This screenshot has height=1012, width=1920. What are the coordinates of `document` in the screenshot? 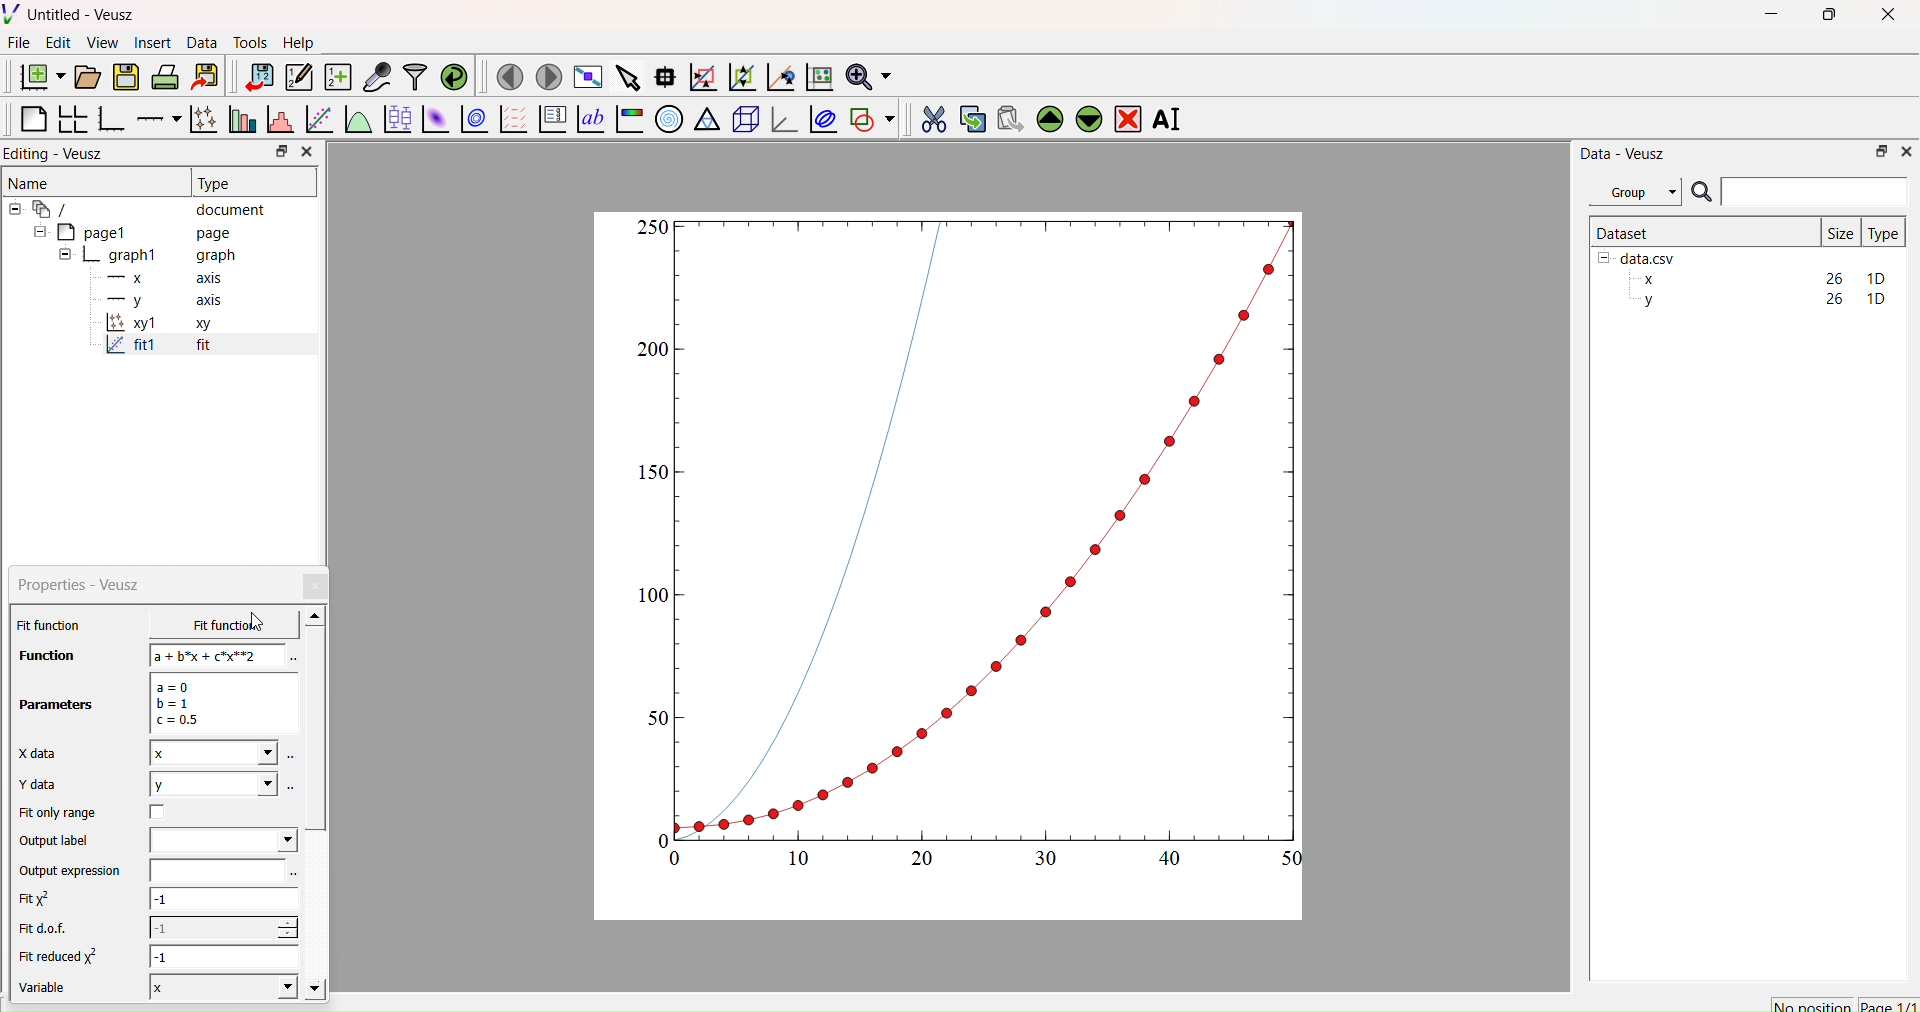 It's located at (145, 208).